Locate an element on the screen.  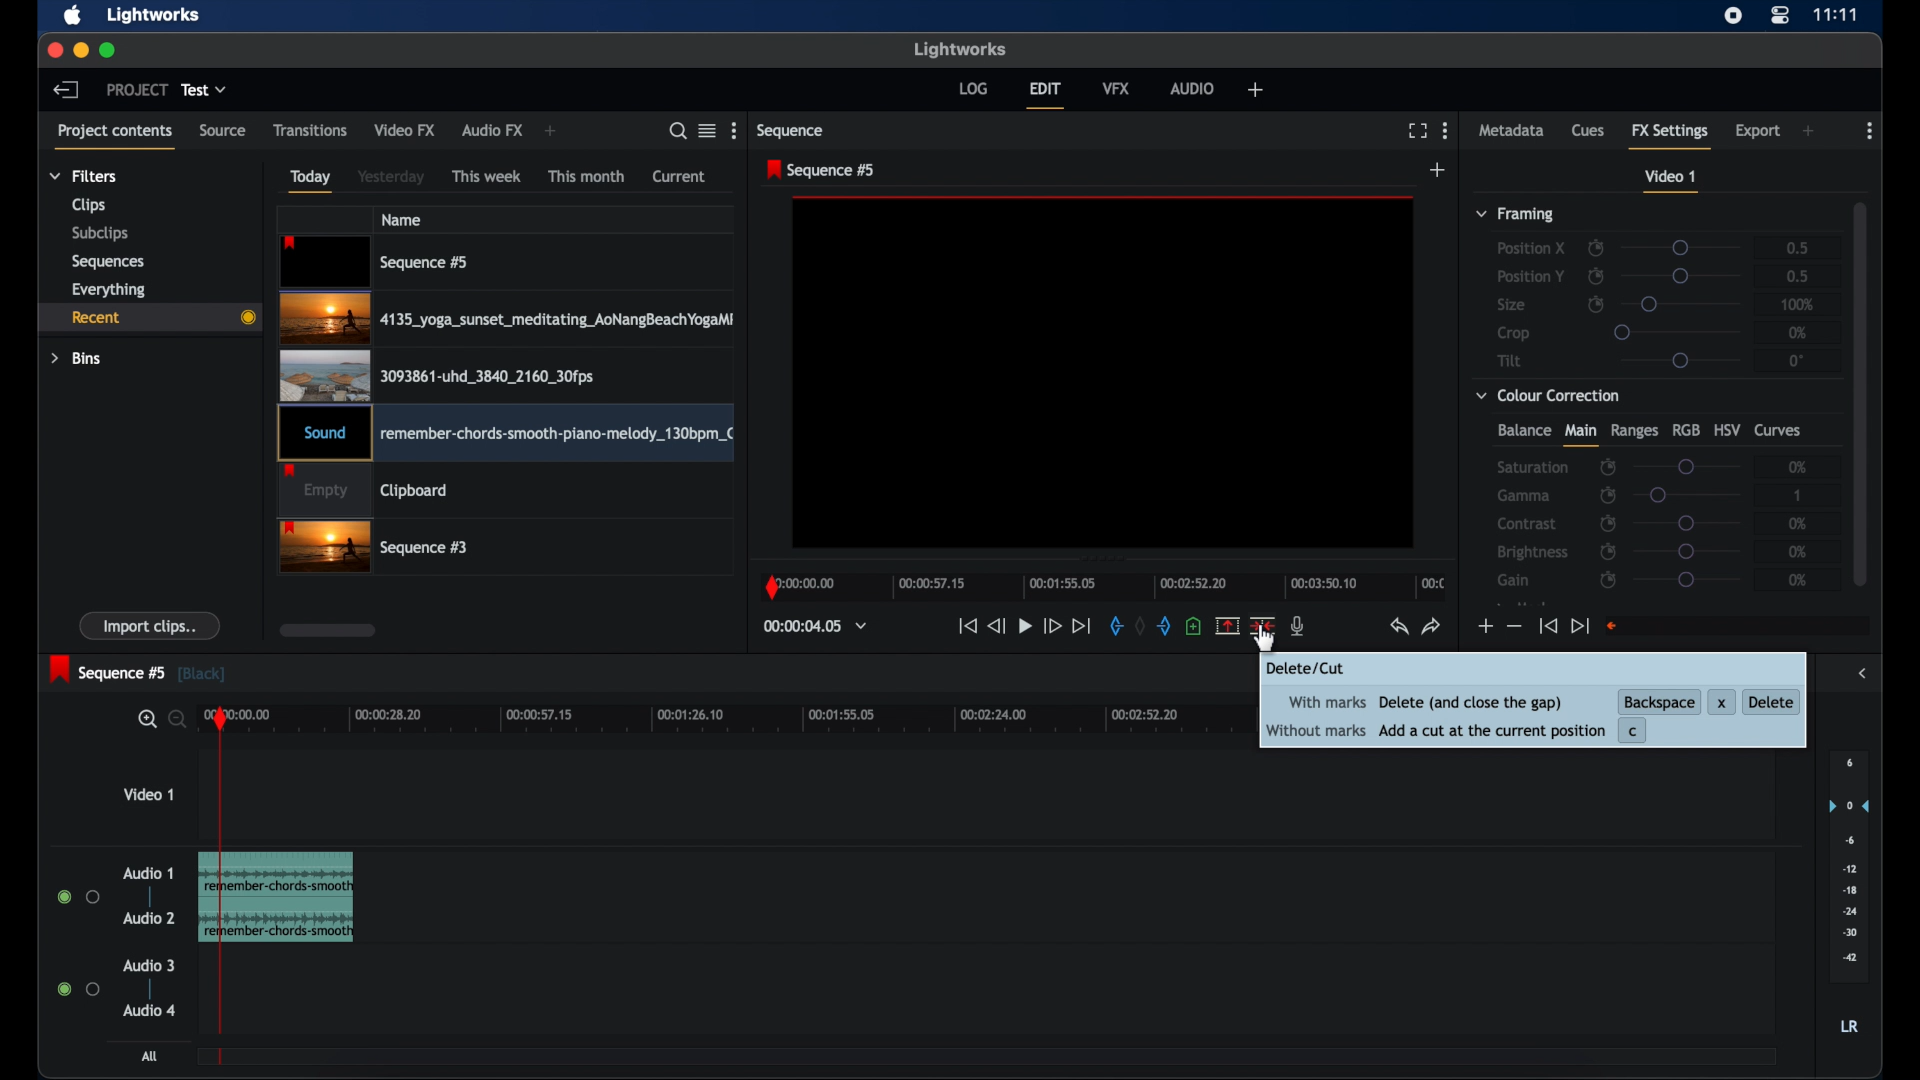
subclips is located at coordinates (102, 234).